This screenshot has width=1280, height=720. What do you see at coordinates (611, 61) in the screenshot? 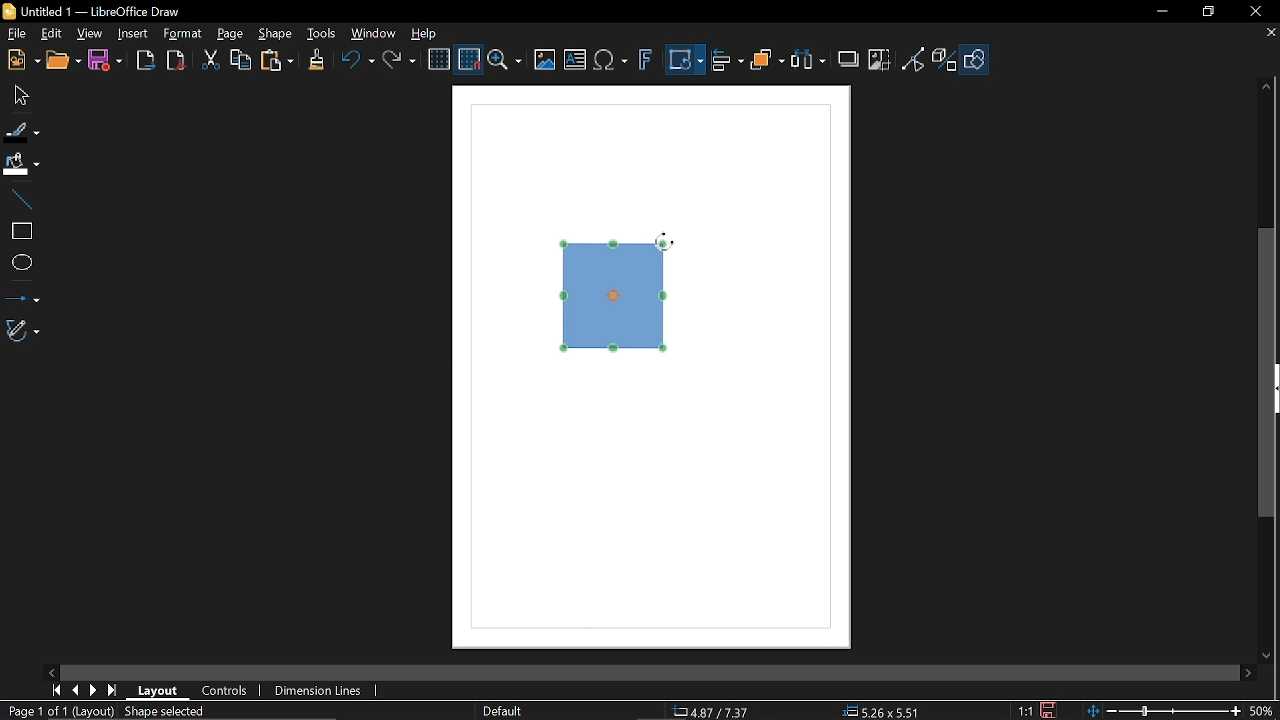
I see `Insert equation` at bounding box center [611, 61].